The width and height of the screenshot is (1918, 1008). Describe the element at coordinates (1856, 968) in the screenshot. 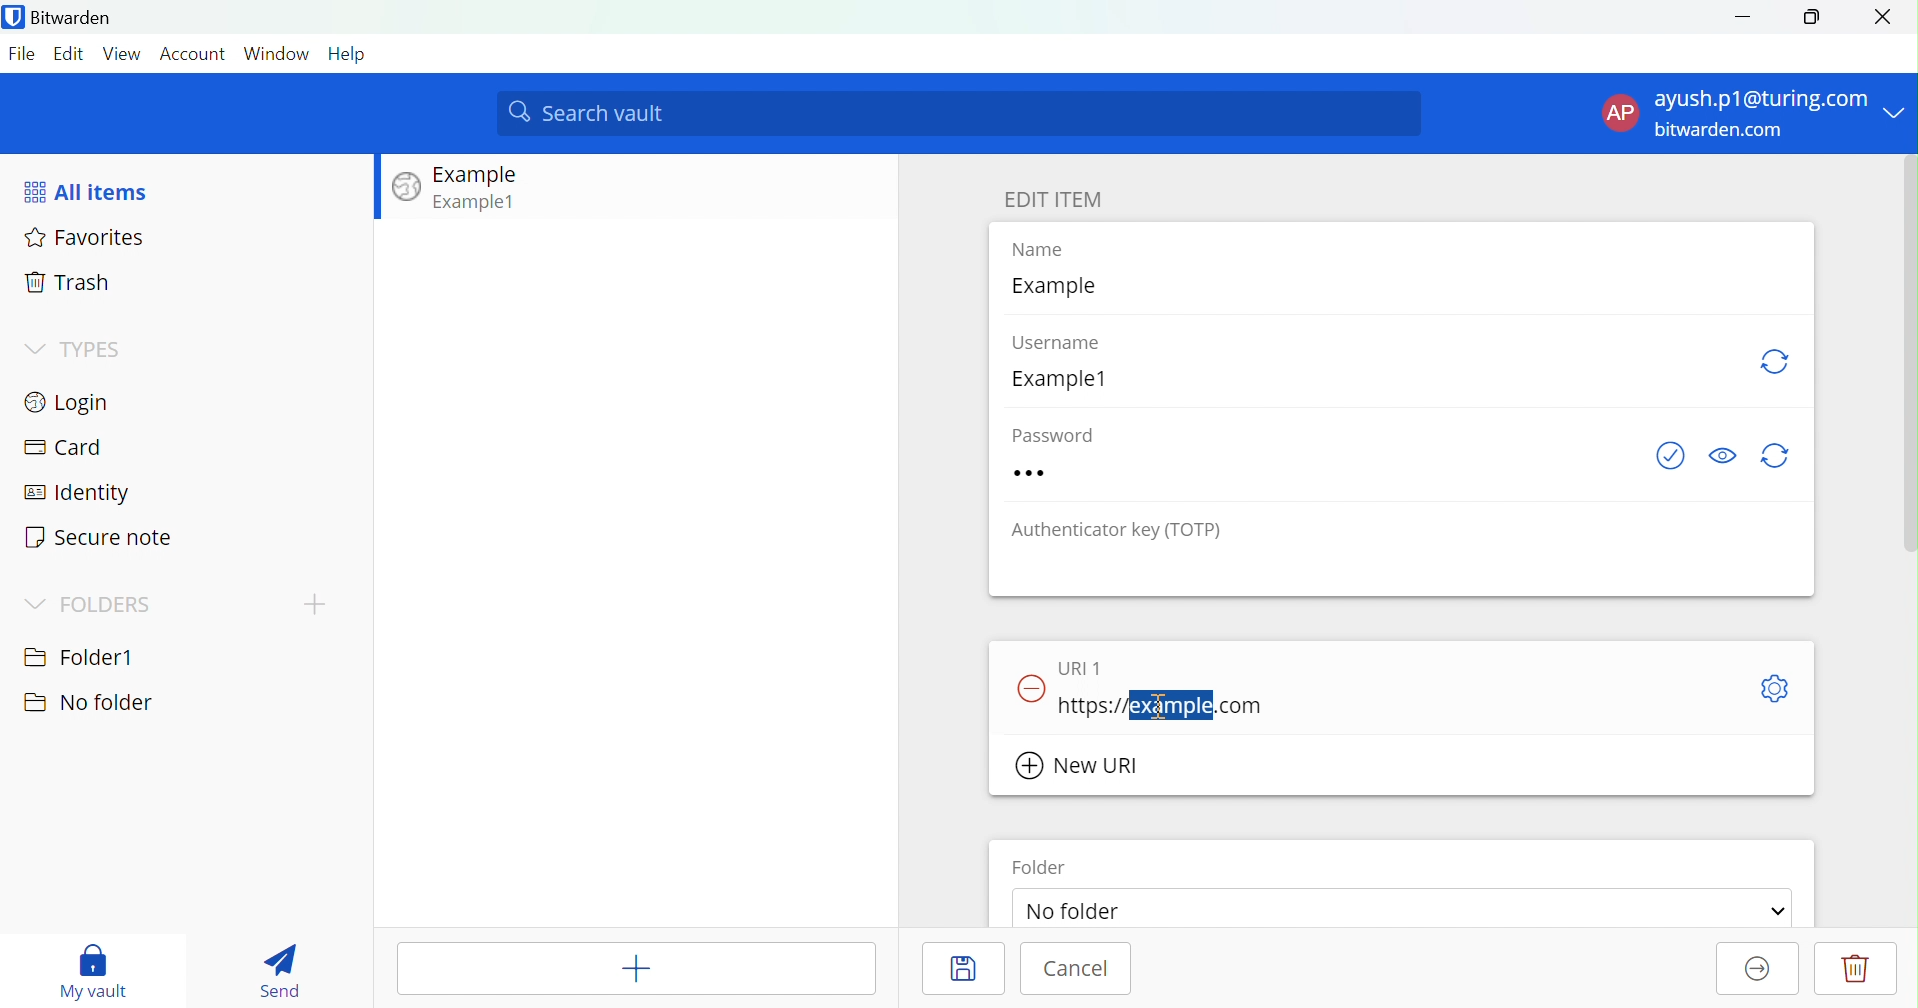

I see `Delete` at that location.